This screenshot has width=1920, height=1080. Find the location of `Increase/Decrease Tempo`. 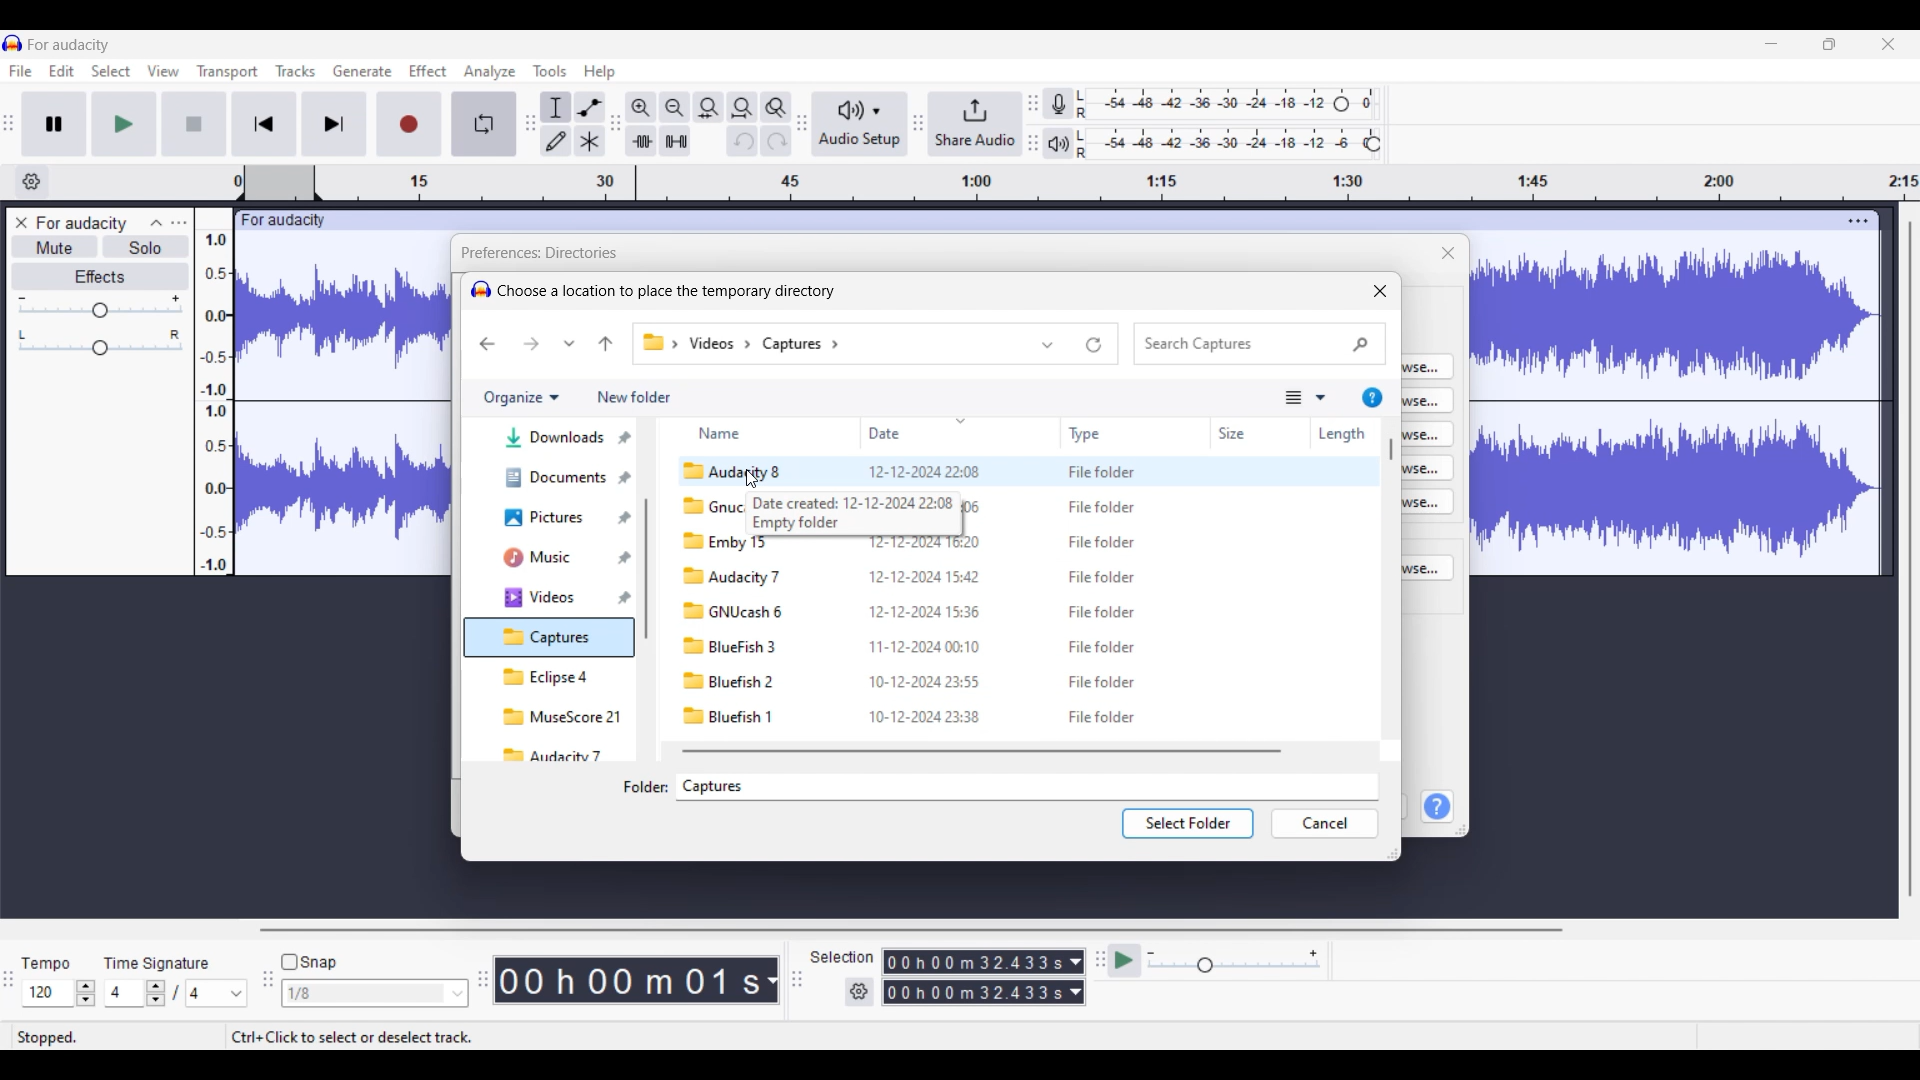

Increase/Decrease Tempo is located at coordinates (86, 993).